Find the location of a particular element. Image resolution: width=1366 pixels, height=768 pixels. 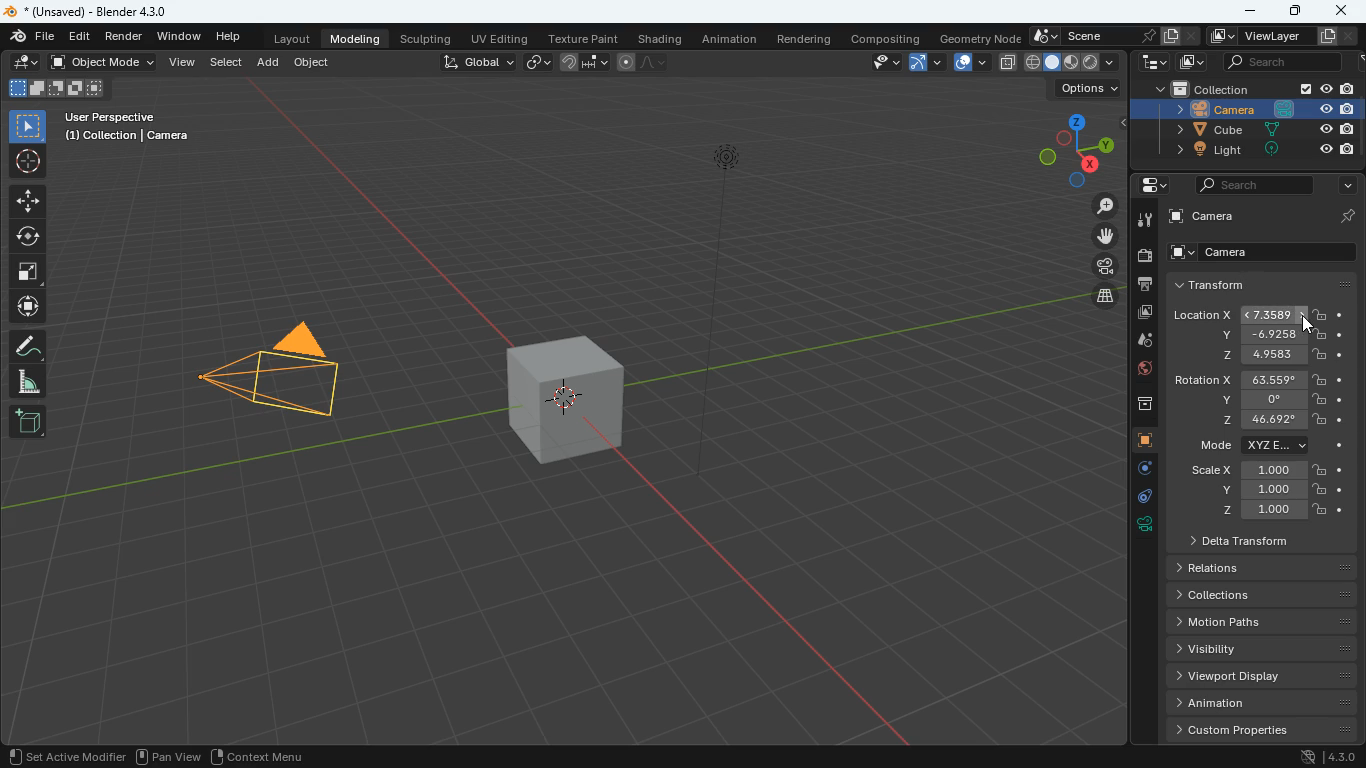

camera is located at coordinates (1246, 110).